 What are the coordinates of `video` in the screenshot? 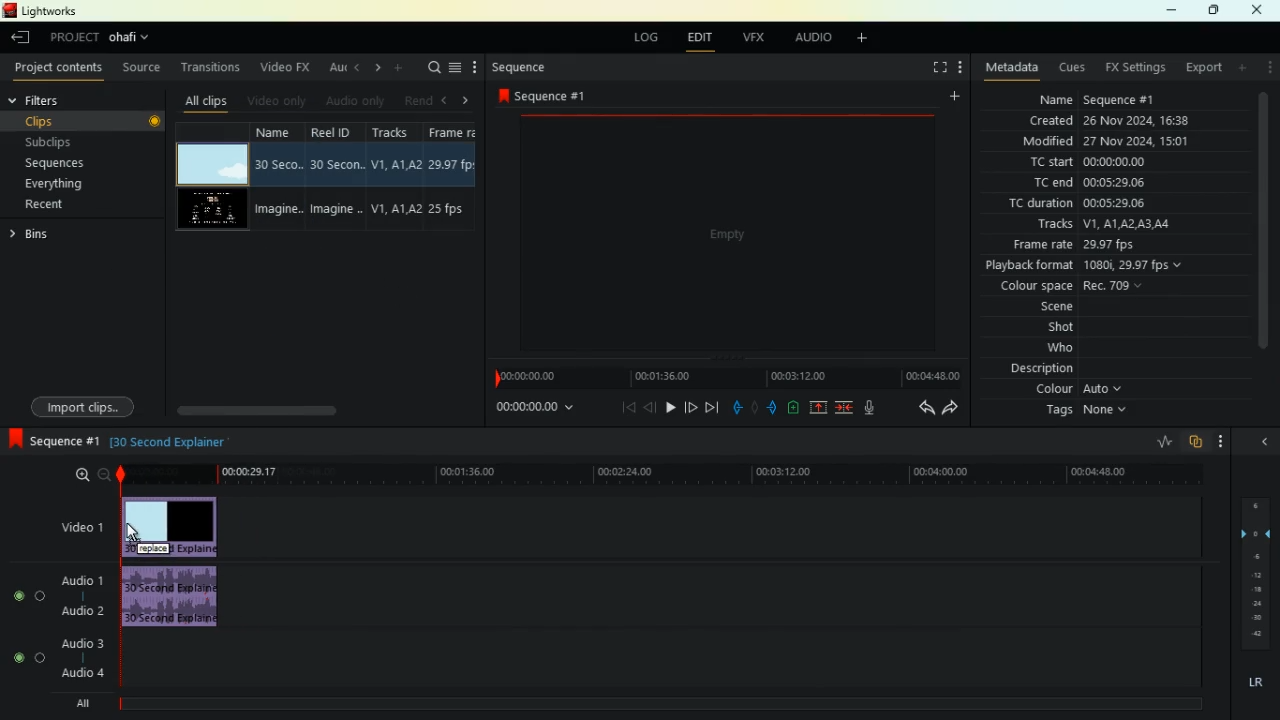 It's located at (170, 526).